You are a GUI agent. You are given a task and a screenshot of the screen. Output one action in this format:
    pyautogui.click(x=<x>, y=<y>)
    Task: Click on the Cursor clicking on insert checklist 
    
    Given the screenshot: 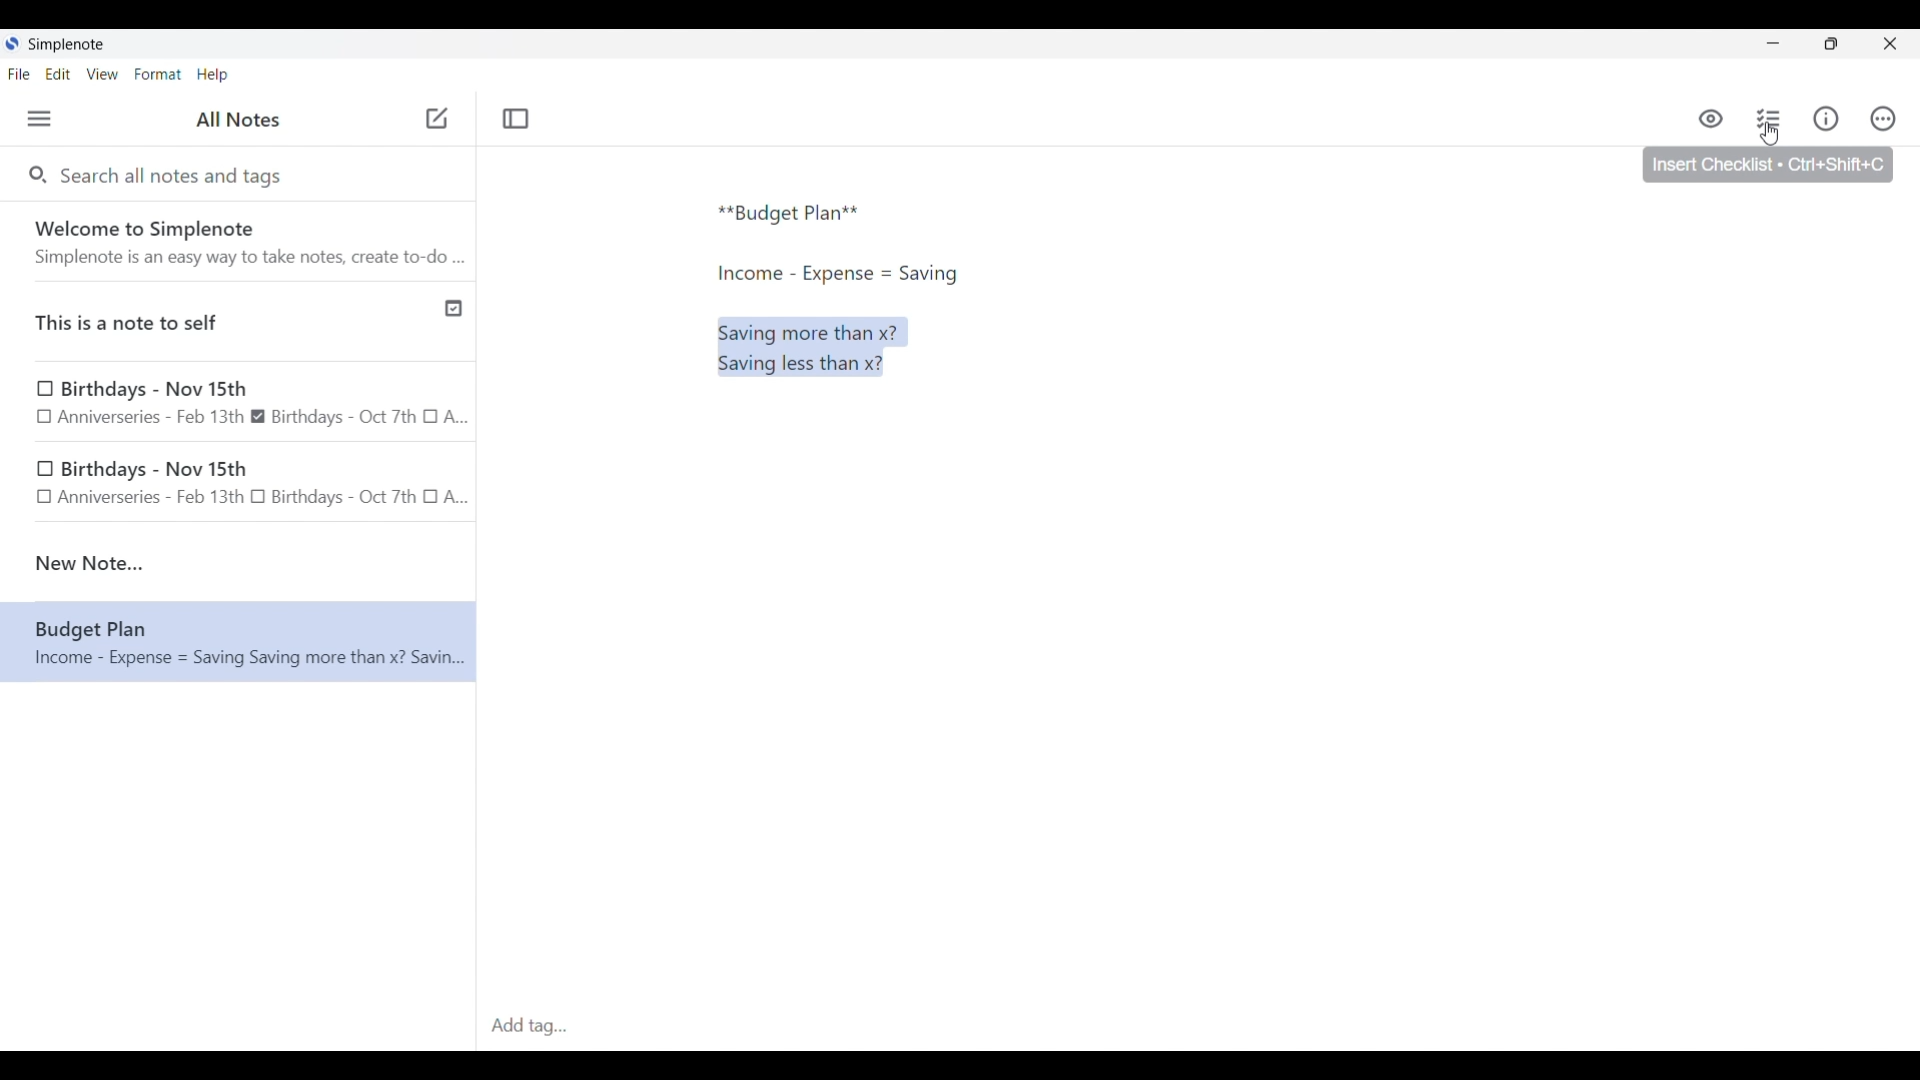 What is the action you would take?
    pyautogui.click(x=1769, y=134)
    